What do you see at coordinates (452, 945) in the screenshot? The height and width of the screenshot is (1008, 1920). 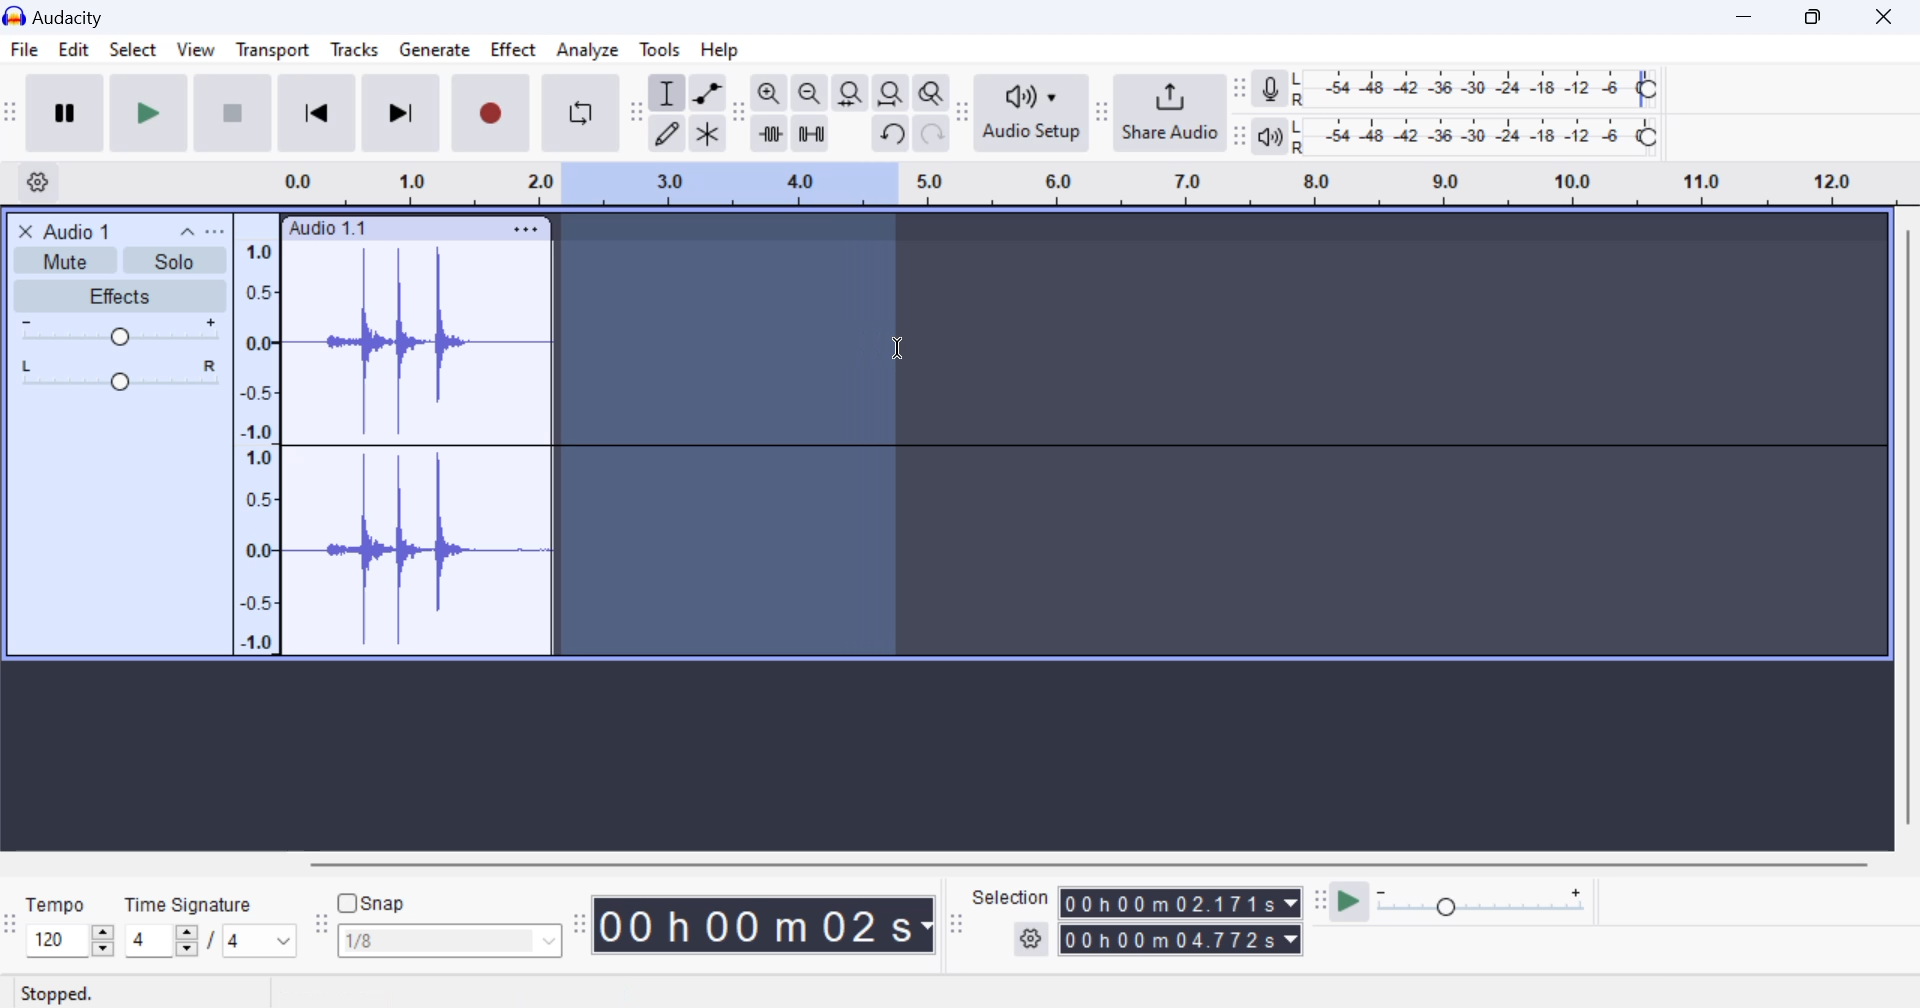 I see `Snap options` at bounding box center [452, 945].